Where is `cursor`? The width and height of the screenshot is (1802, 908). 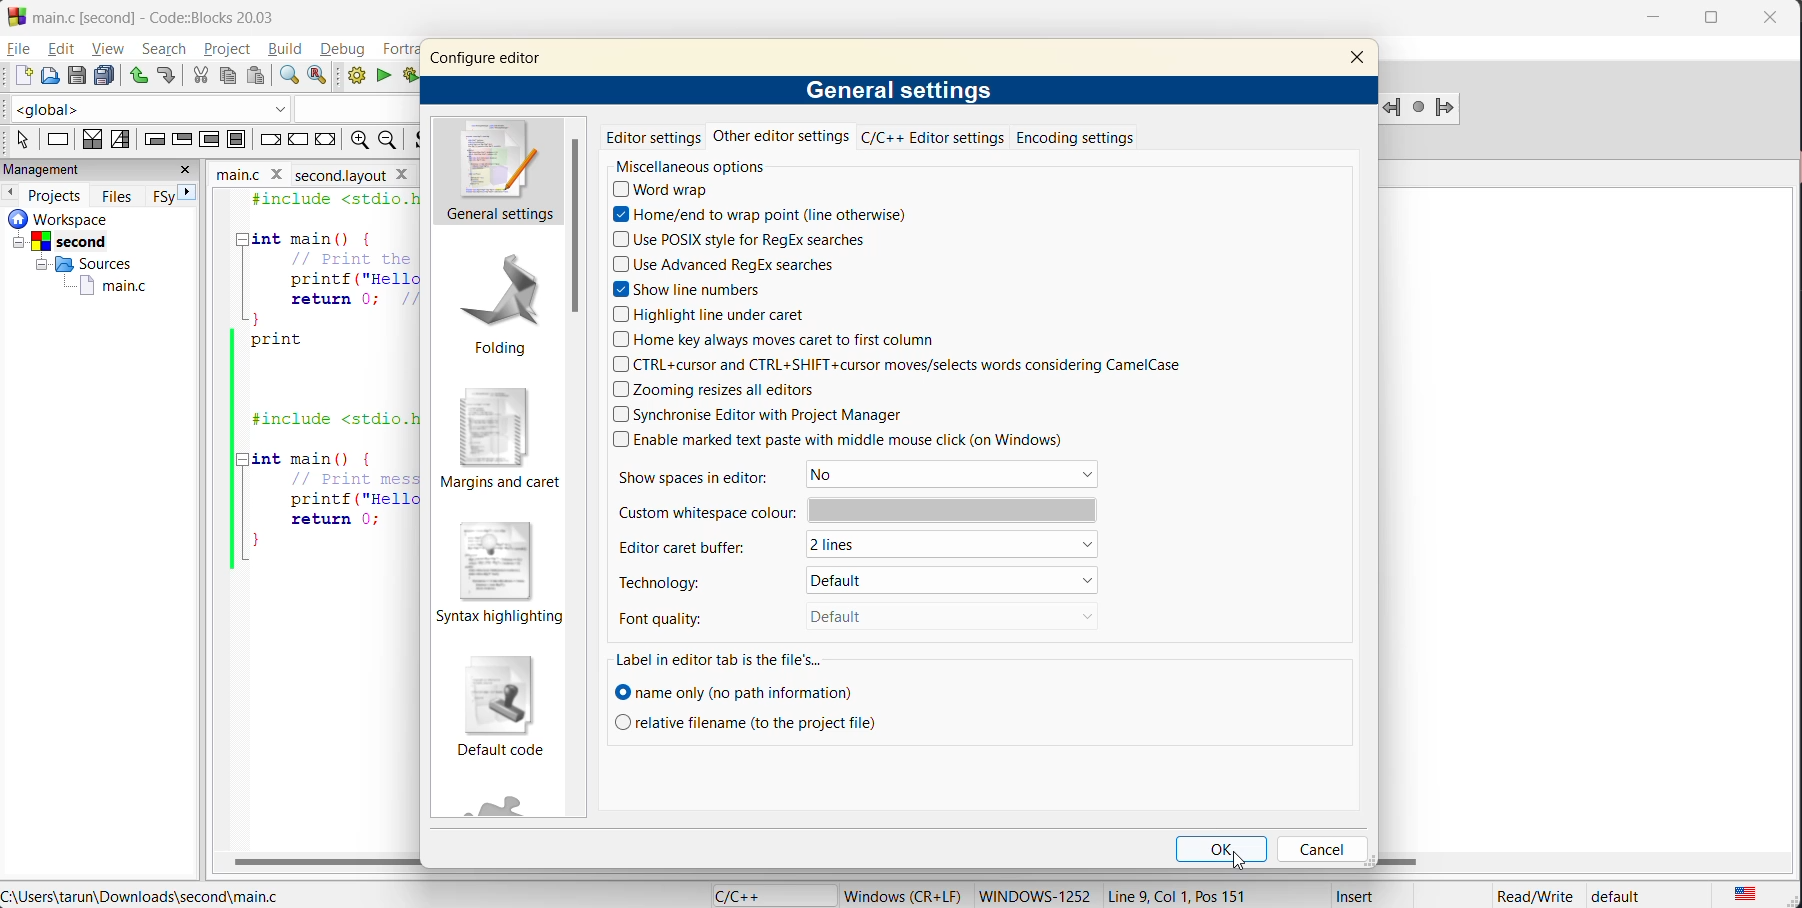 cursor is located at coordinates (1239, 861).